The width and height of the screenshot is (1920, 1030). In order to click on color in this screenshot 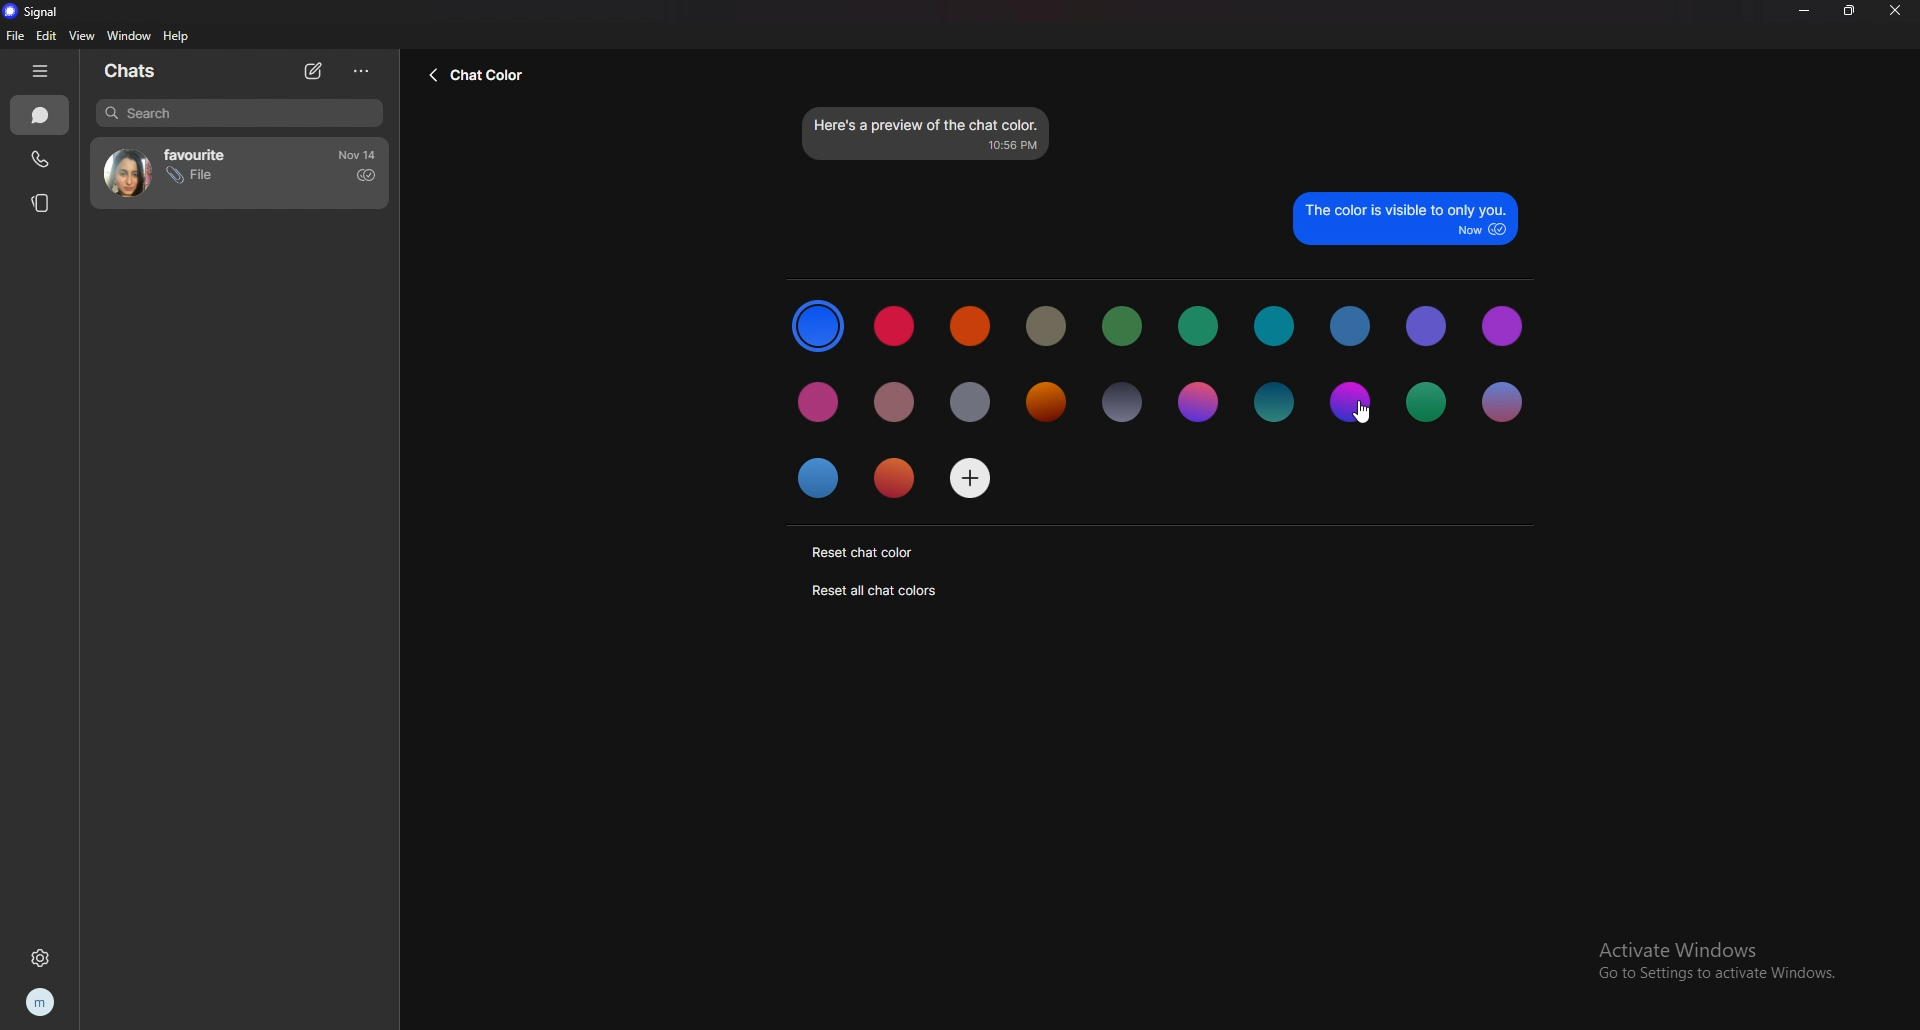, I will do `click(820, 401)`.